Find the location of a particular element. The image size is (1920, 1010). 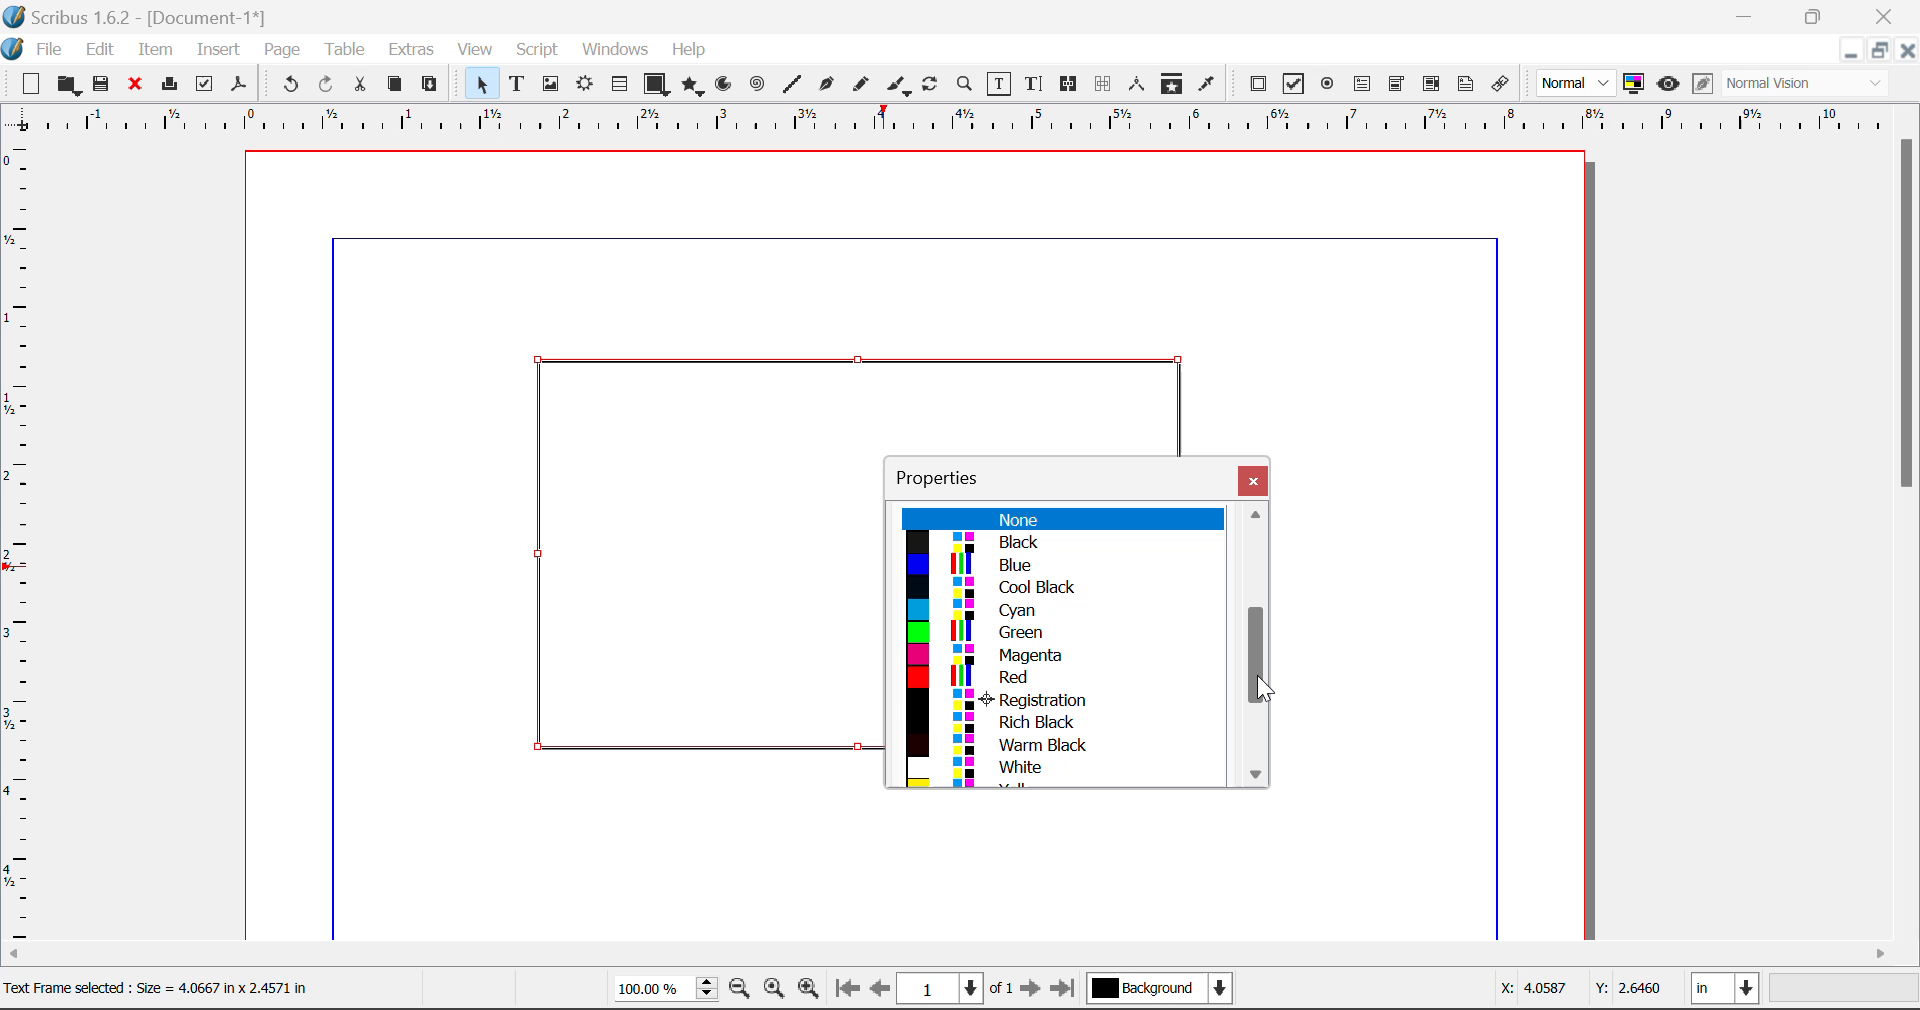

Text Frame Selected is located at coordinates (516, 83).